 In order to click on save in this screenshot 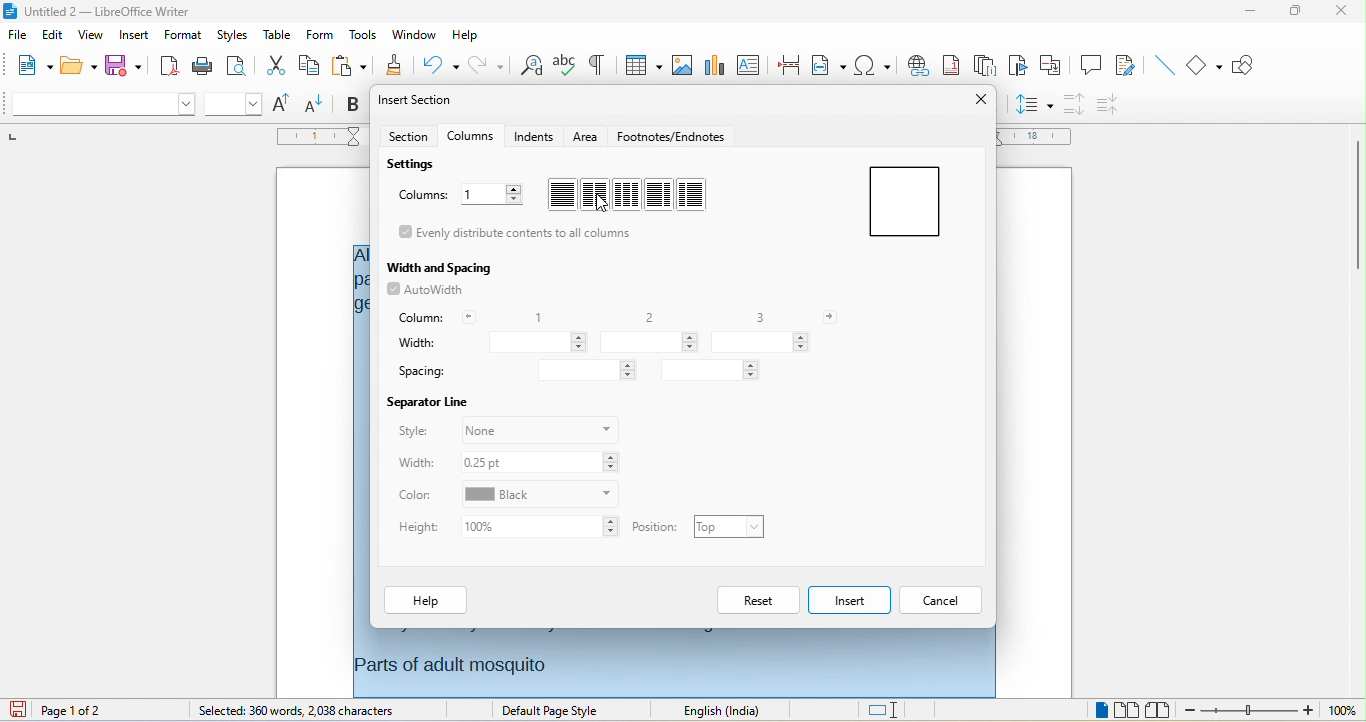, I will do `click(123, 64)`.